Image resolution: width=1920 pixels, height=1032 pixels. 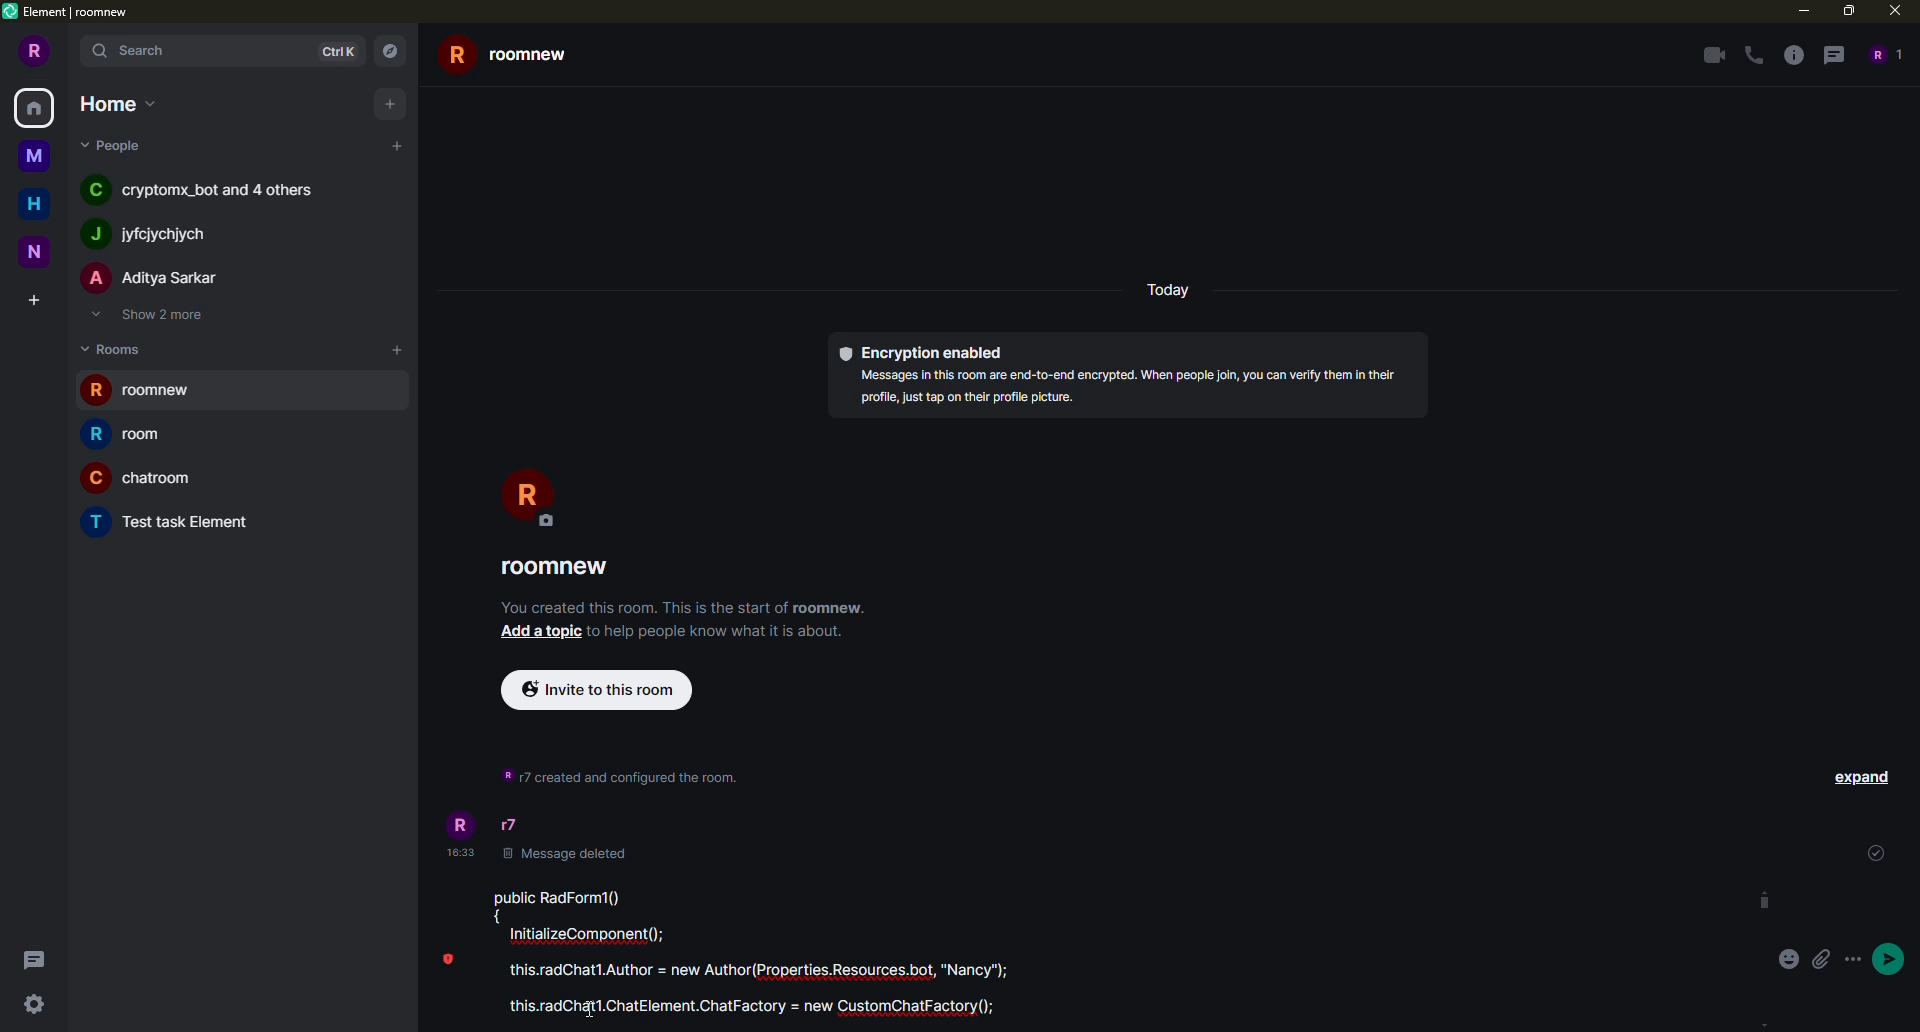 I want to click on people, so click(x=157, y=235).